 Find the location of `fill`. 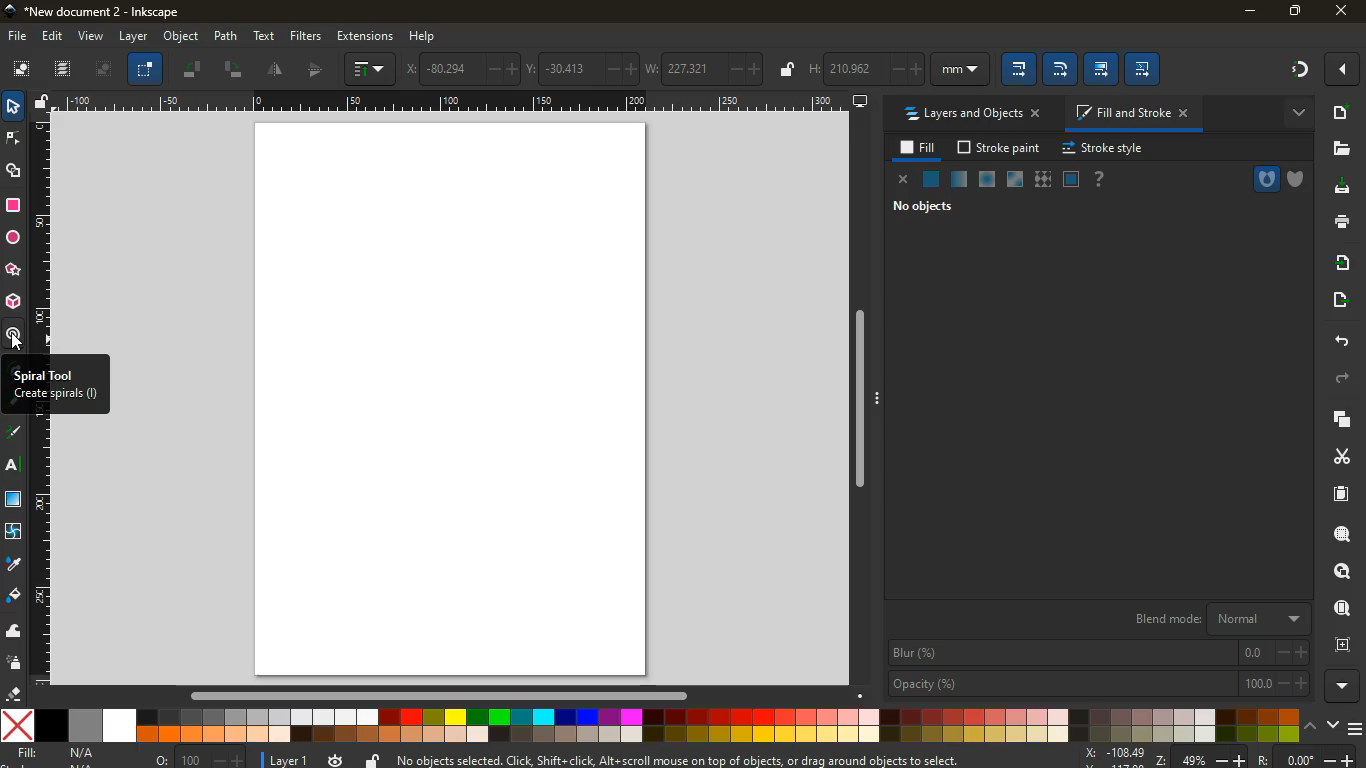

fill is located at coordinates (12, 596).